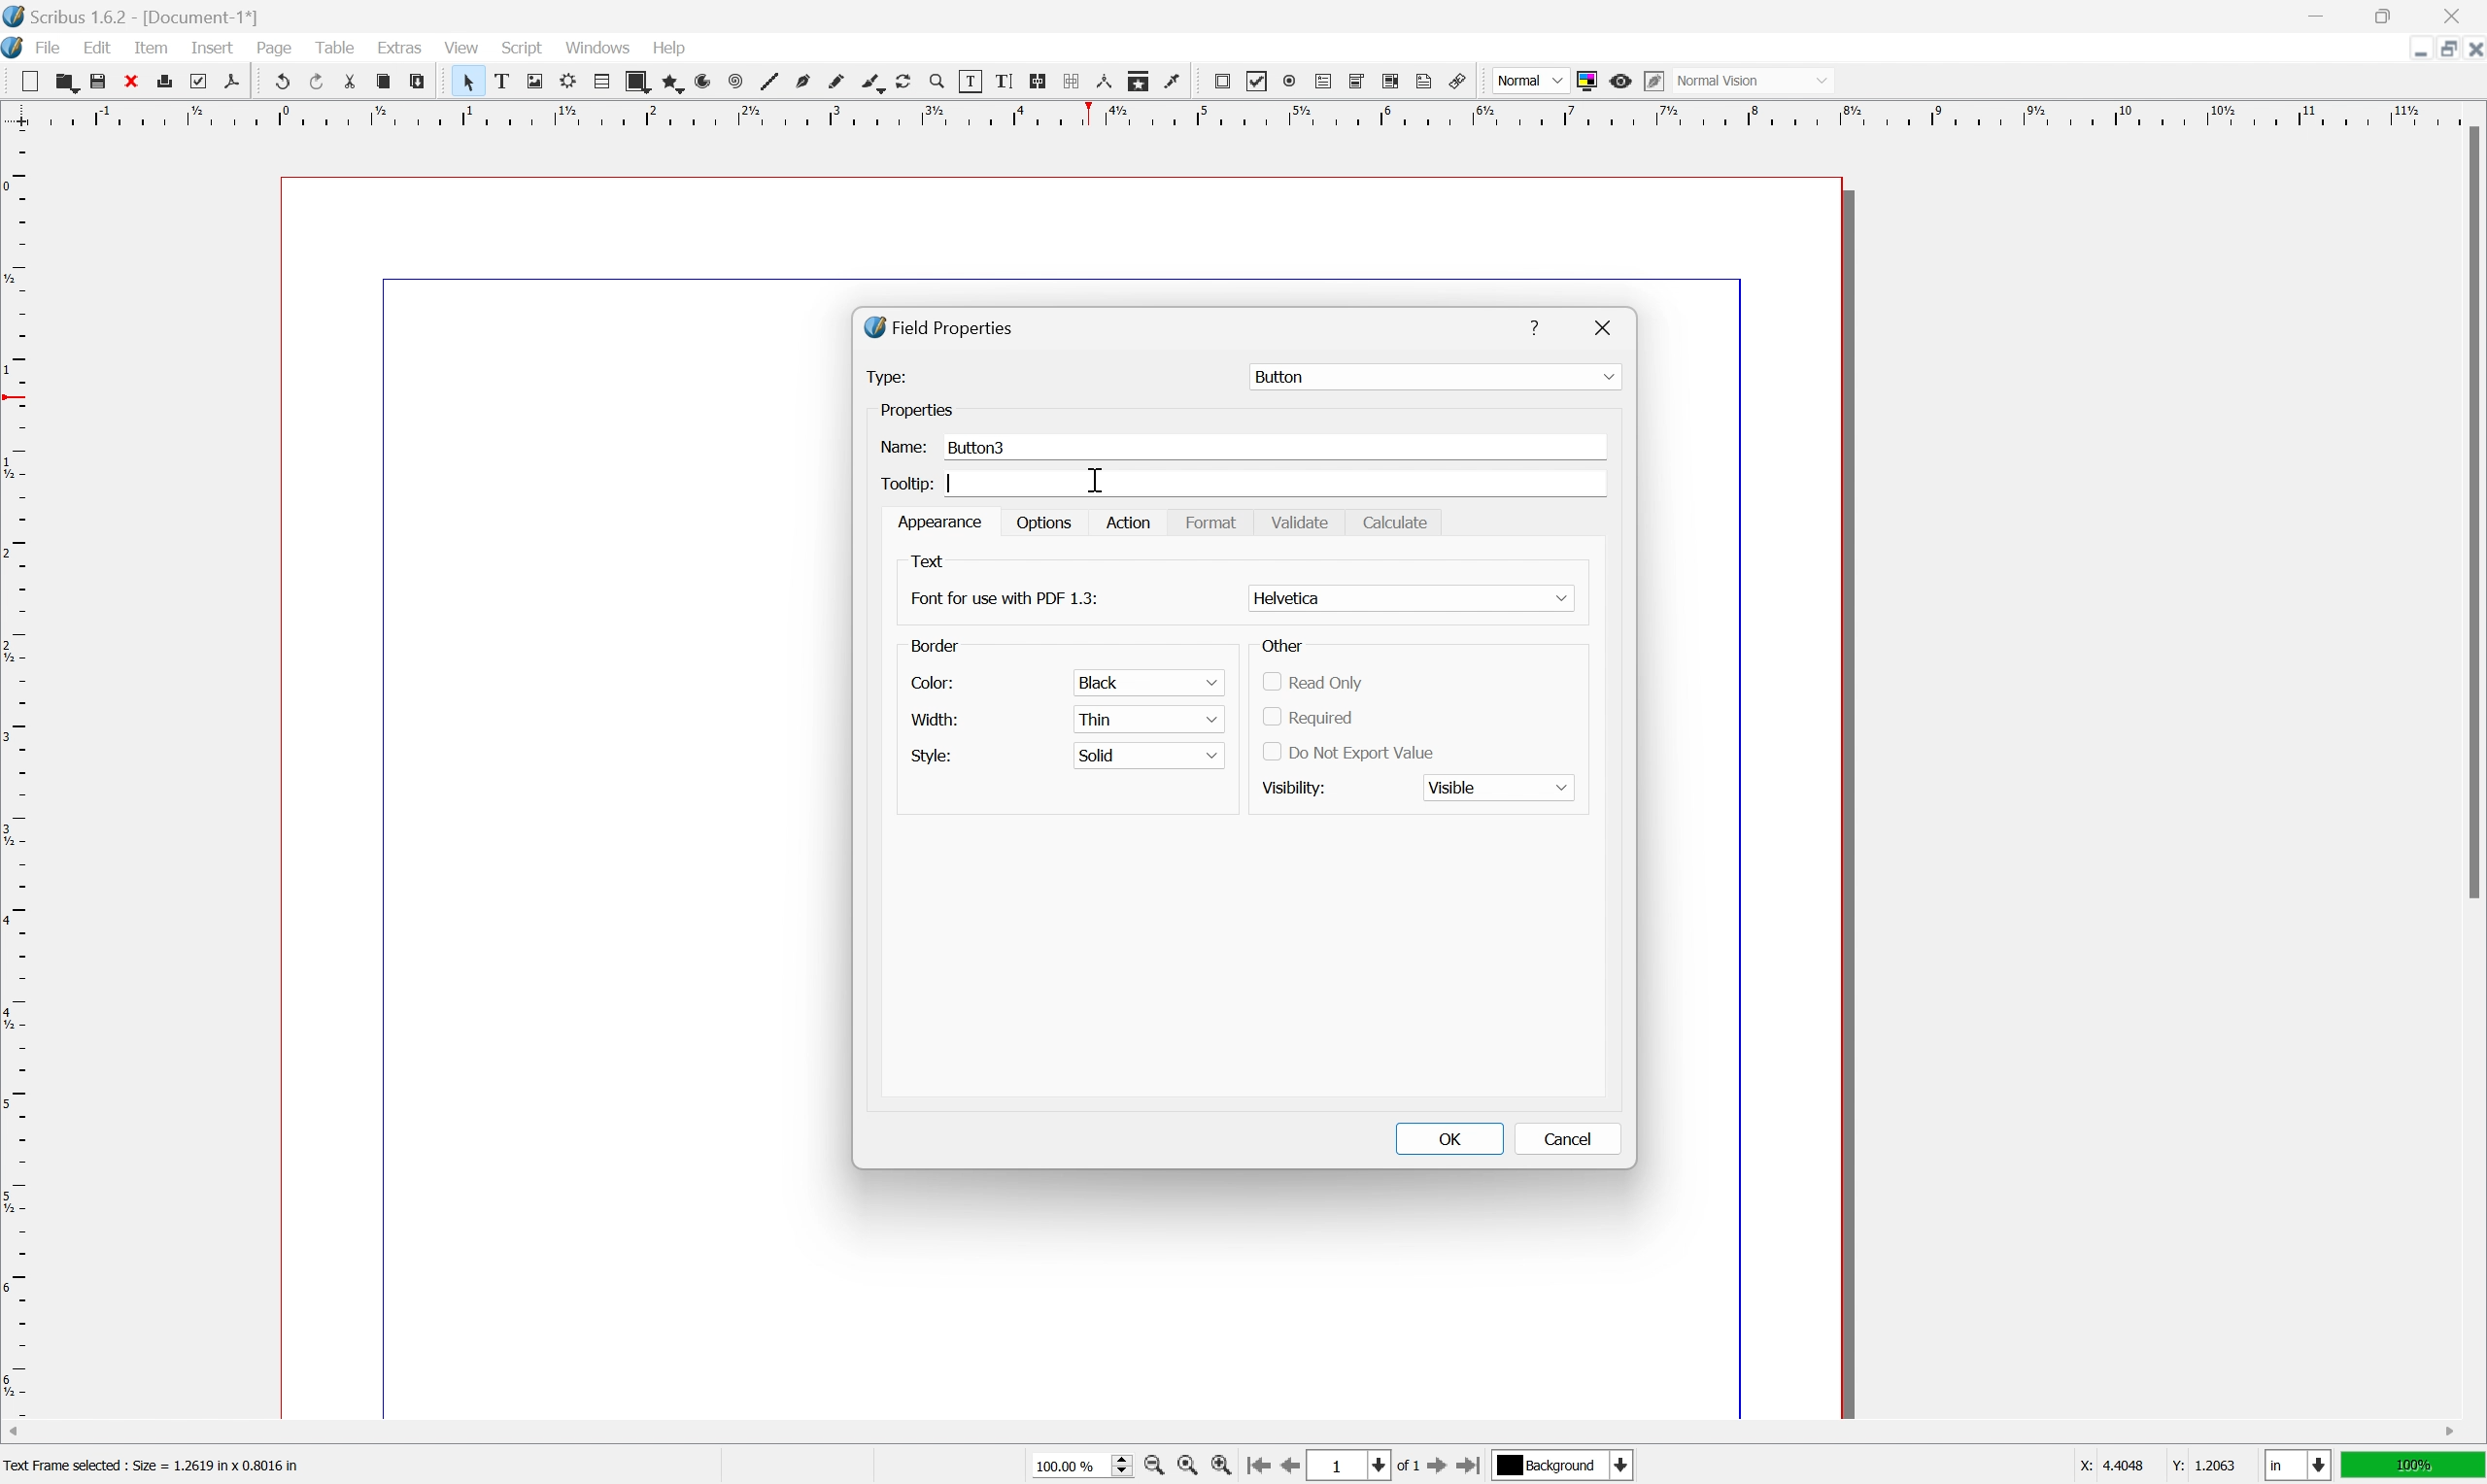 This screenshot has height=1484, width=2487. I want to click on Cancel, so click(1573, 1137).